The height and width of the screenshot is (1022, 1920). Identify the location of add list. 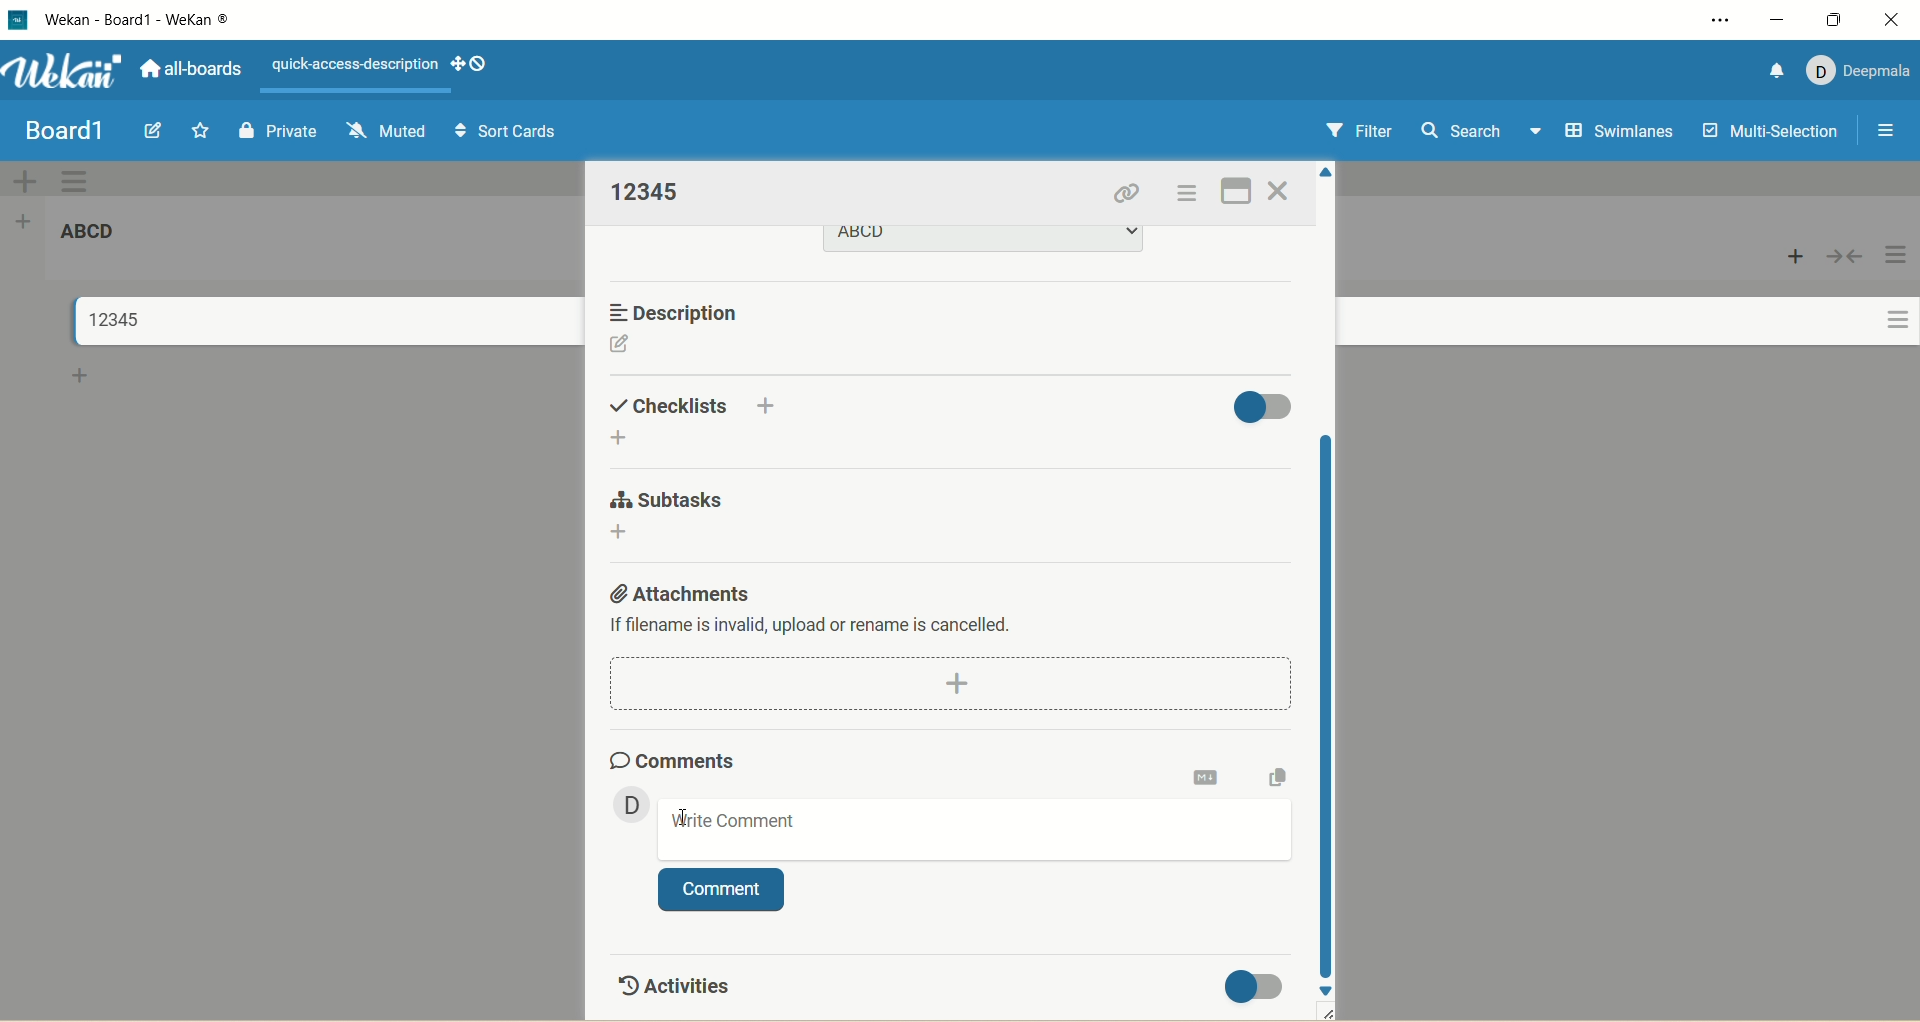
(29, 220).